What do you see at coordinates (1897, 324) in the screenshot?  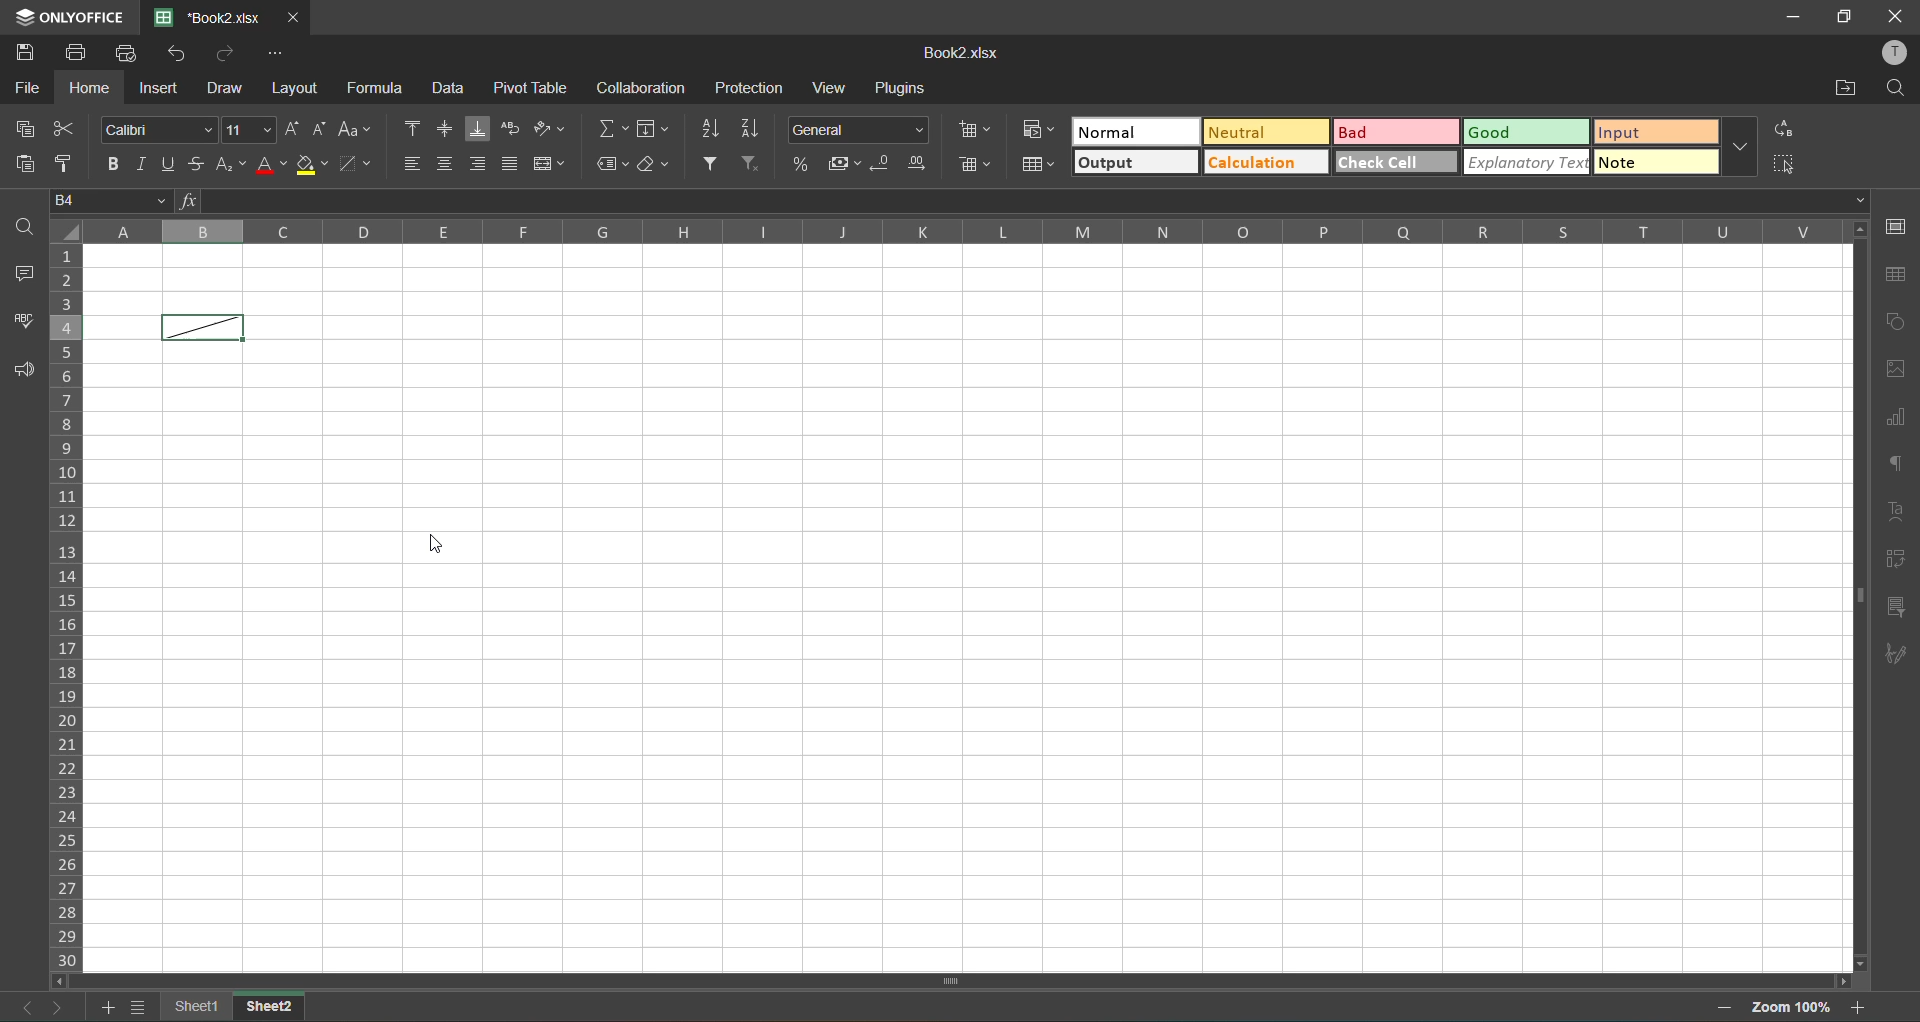 I see `shapes` at bounding box center [1897, 324].